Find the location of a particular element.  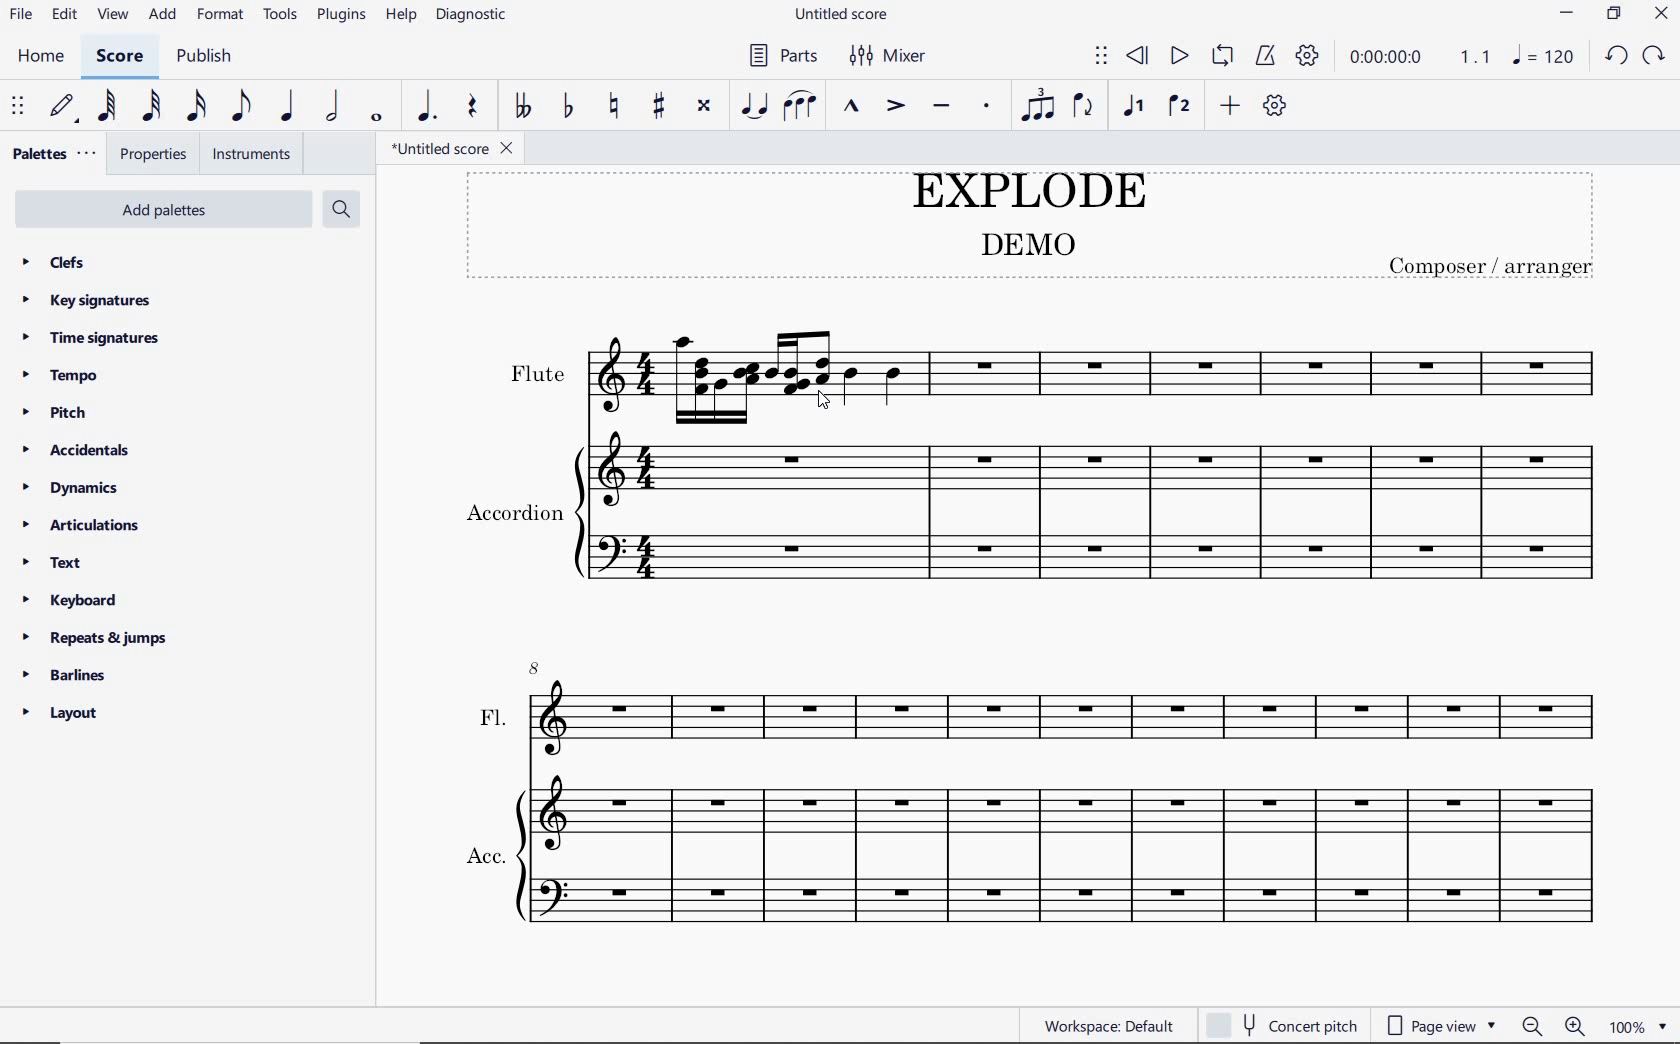

FL is located at coordinates (1038, 710).